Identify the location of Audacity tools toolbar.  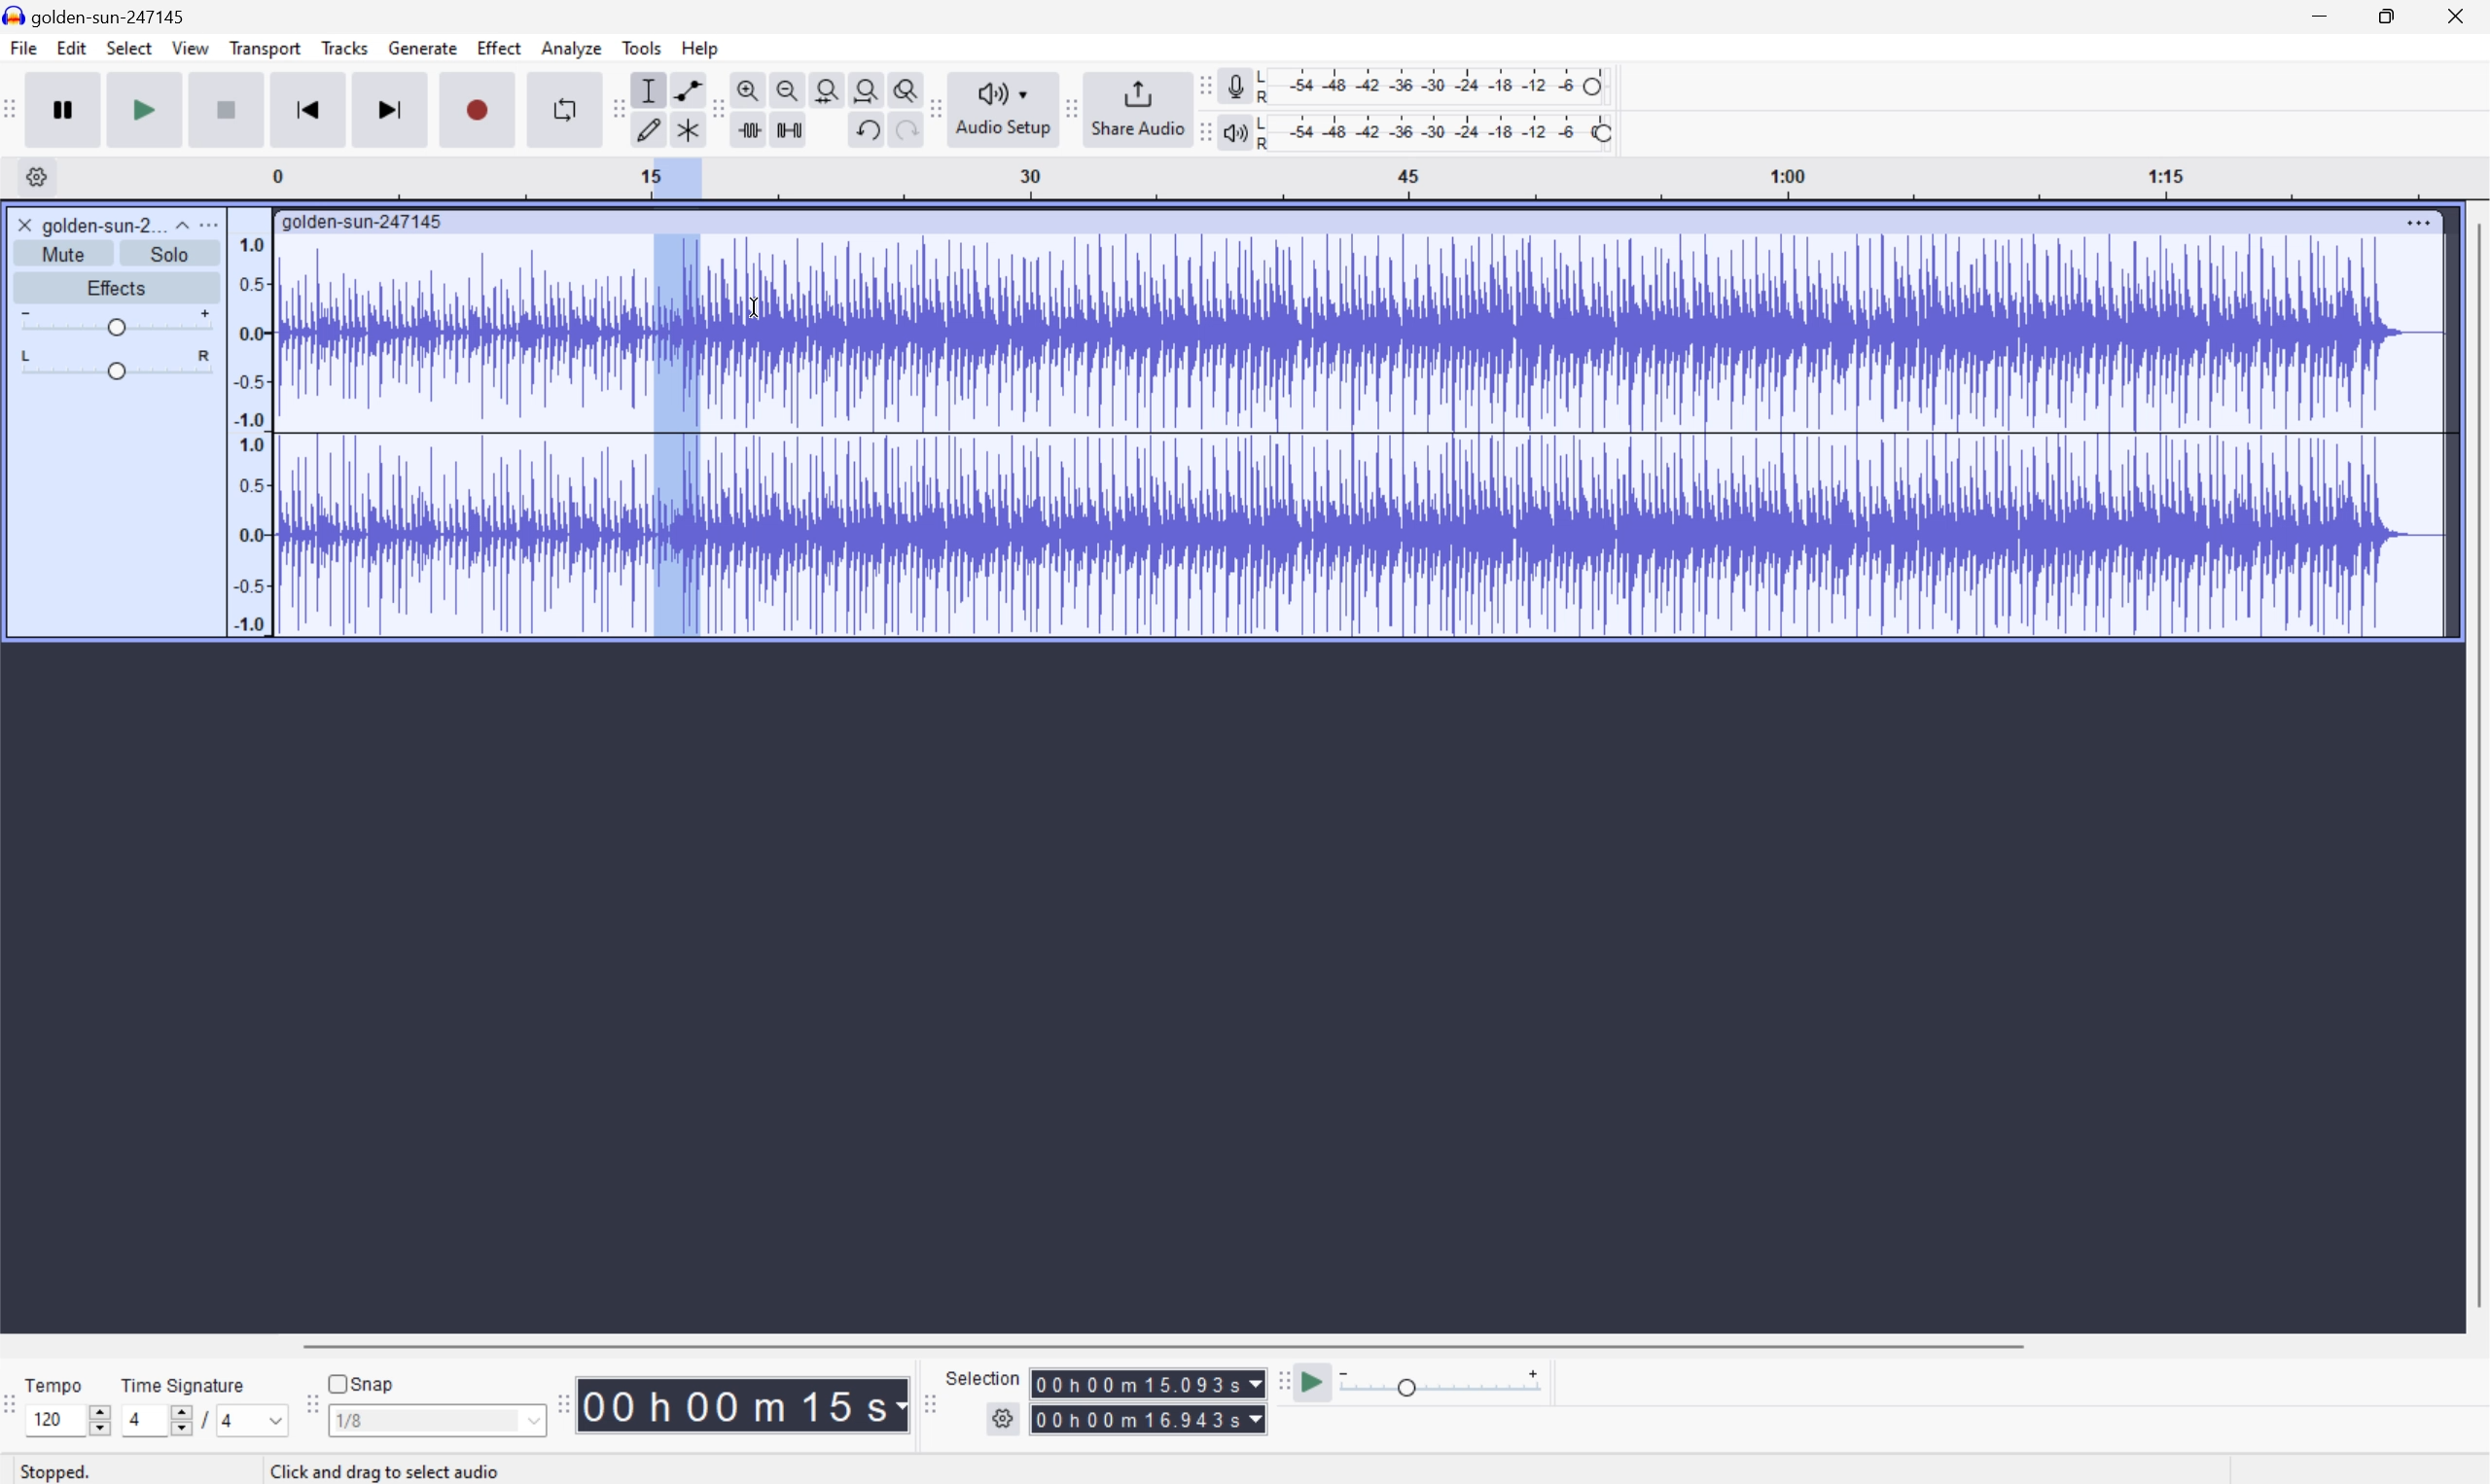
(711, 108).